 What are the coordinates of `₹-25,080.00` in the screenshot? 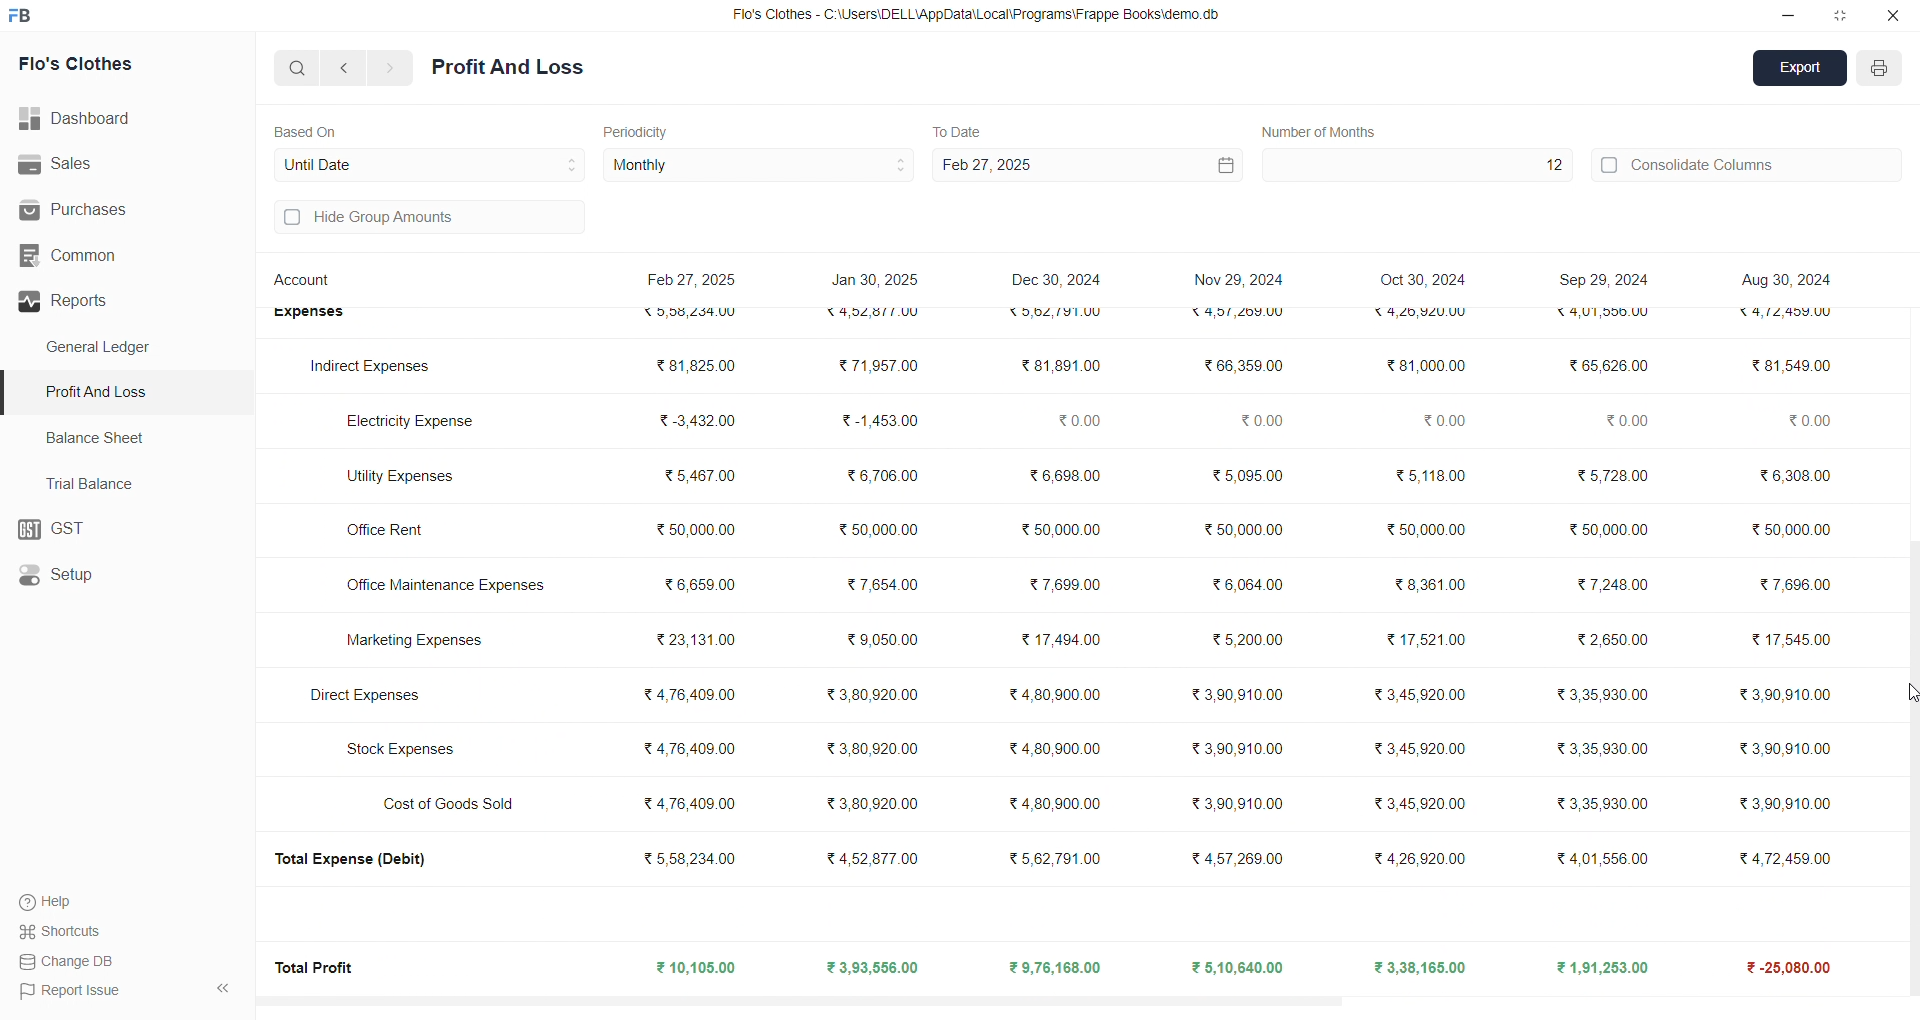 It's located at (1780, 968).